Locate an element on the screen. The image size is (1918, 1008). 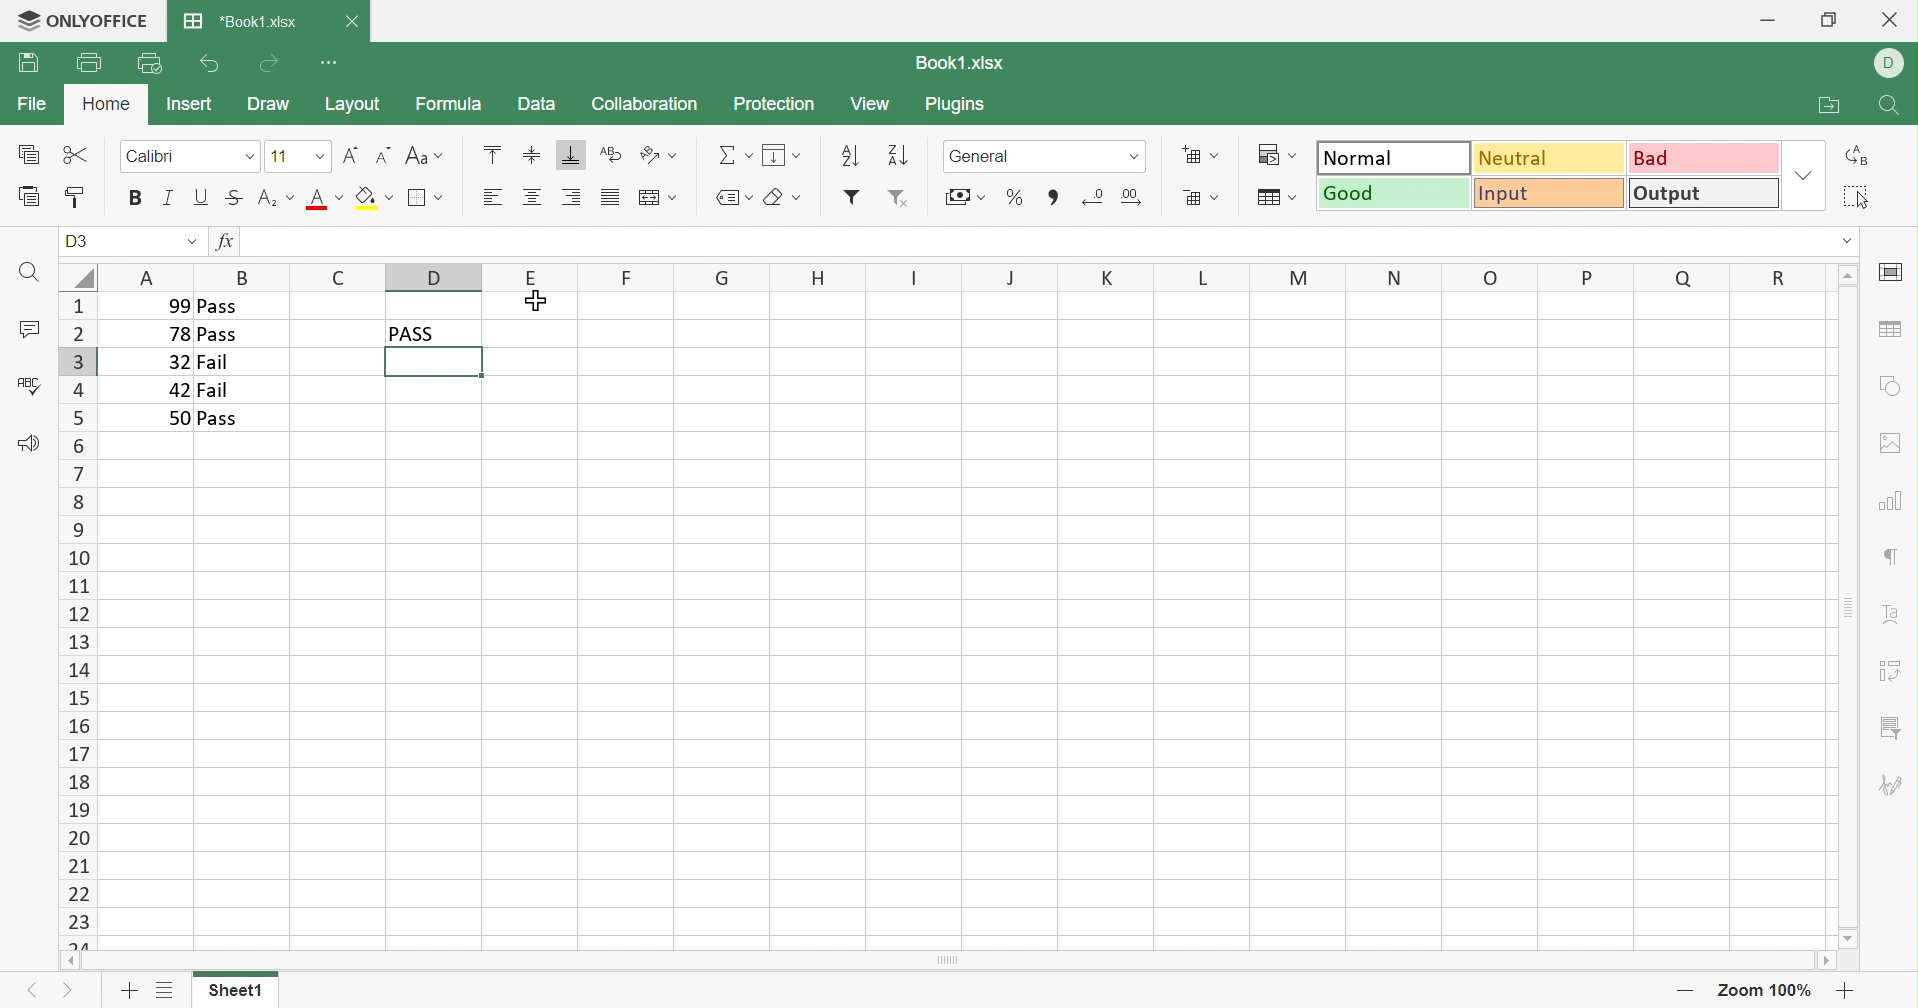
42 is located at coordinates (179, 390).